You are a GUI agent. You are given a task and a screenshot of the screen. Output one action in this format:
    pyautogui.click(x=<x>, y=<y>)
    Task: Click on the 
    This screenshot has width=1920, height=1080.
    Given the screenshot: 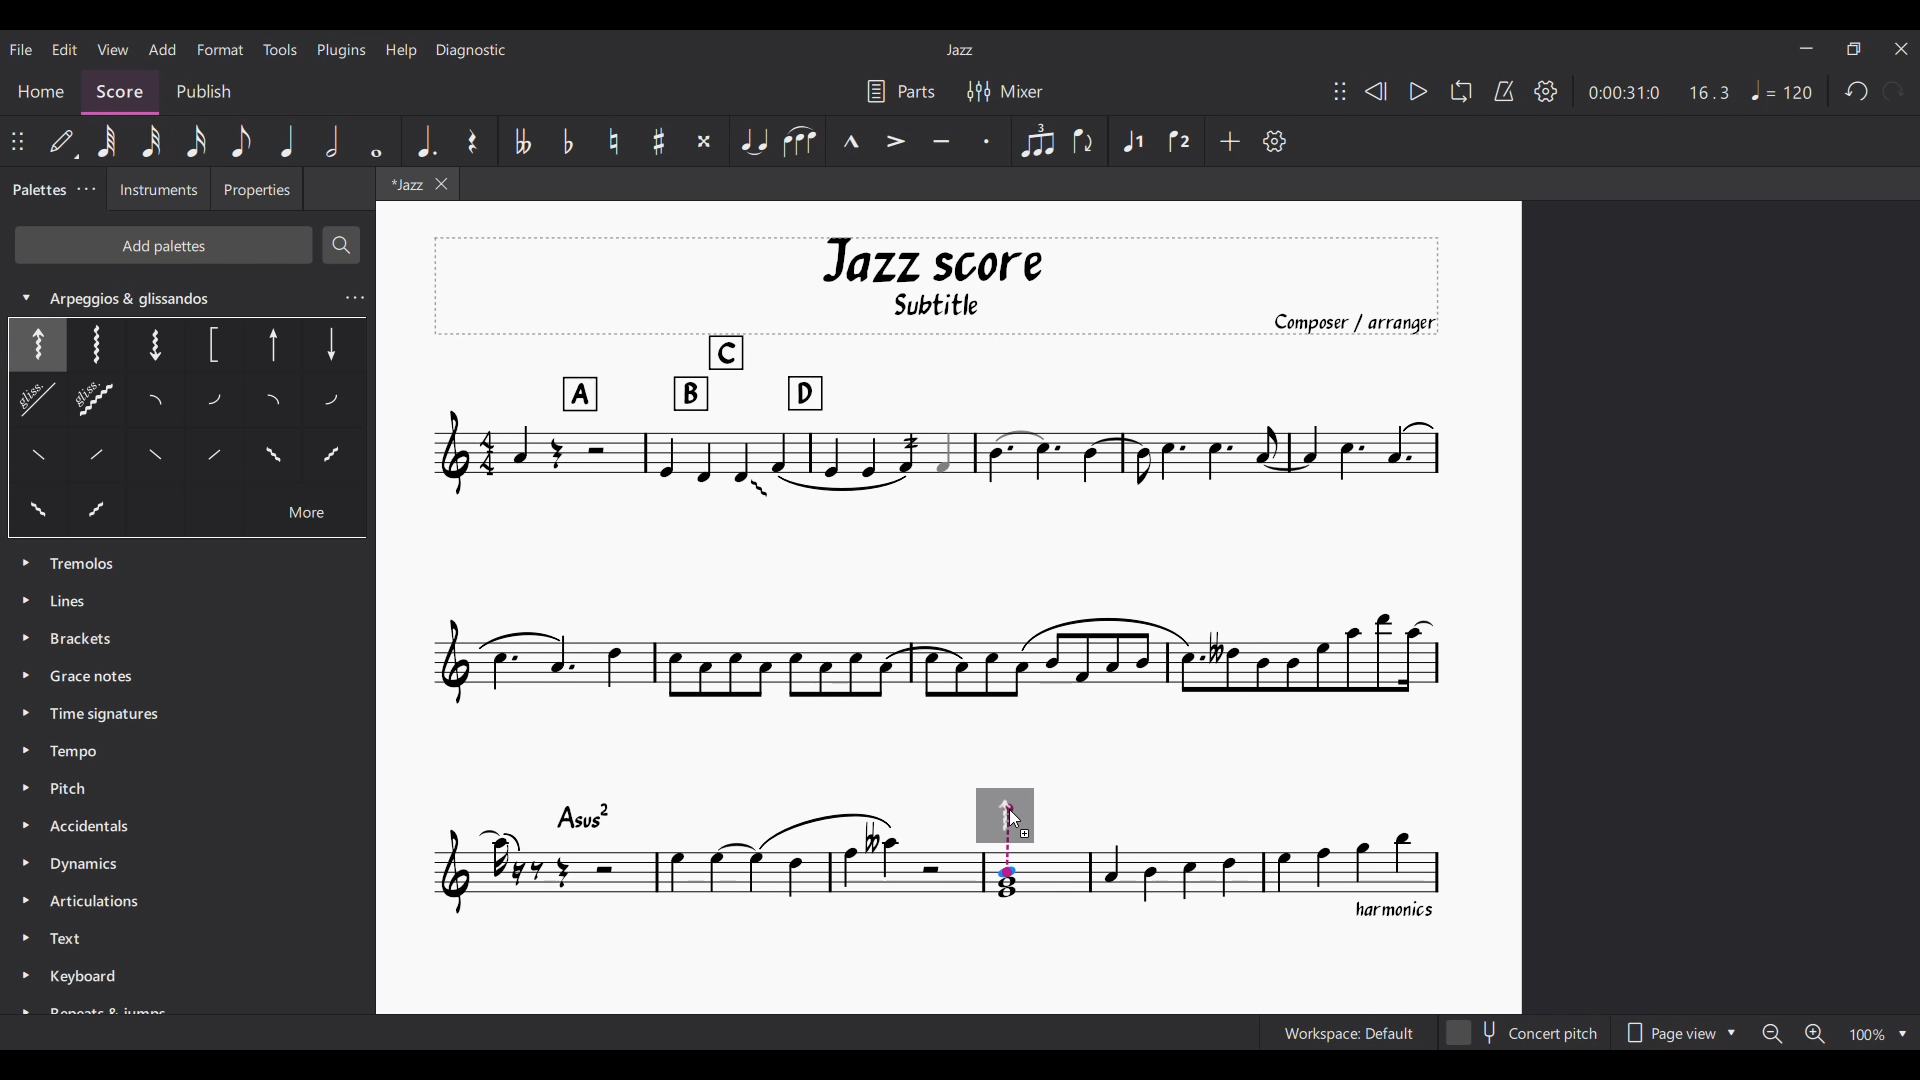 What is the action you would take?
    pyautogui.click(x=212, y=403)
    